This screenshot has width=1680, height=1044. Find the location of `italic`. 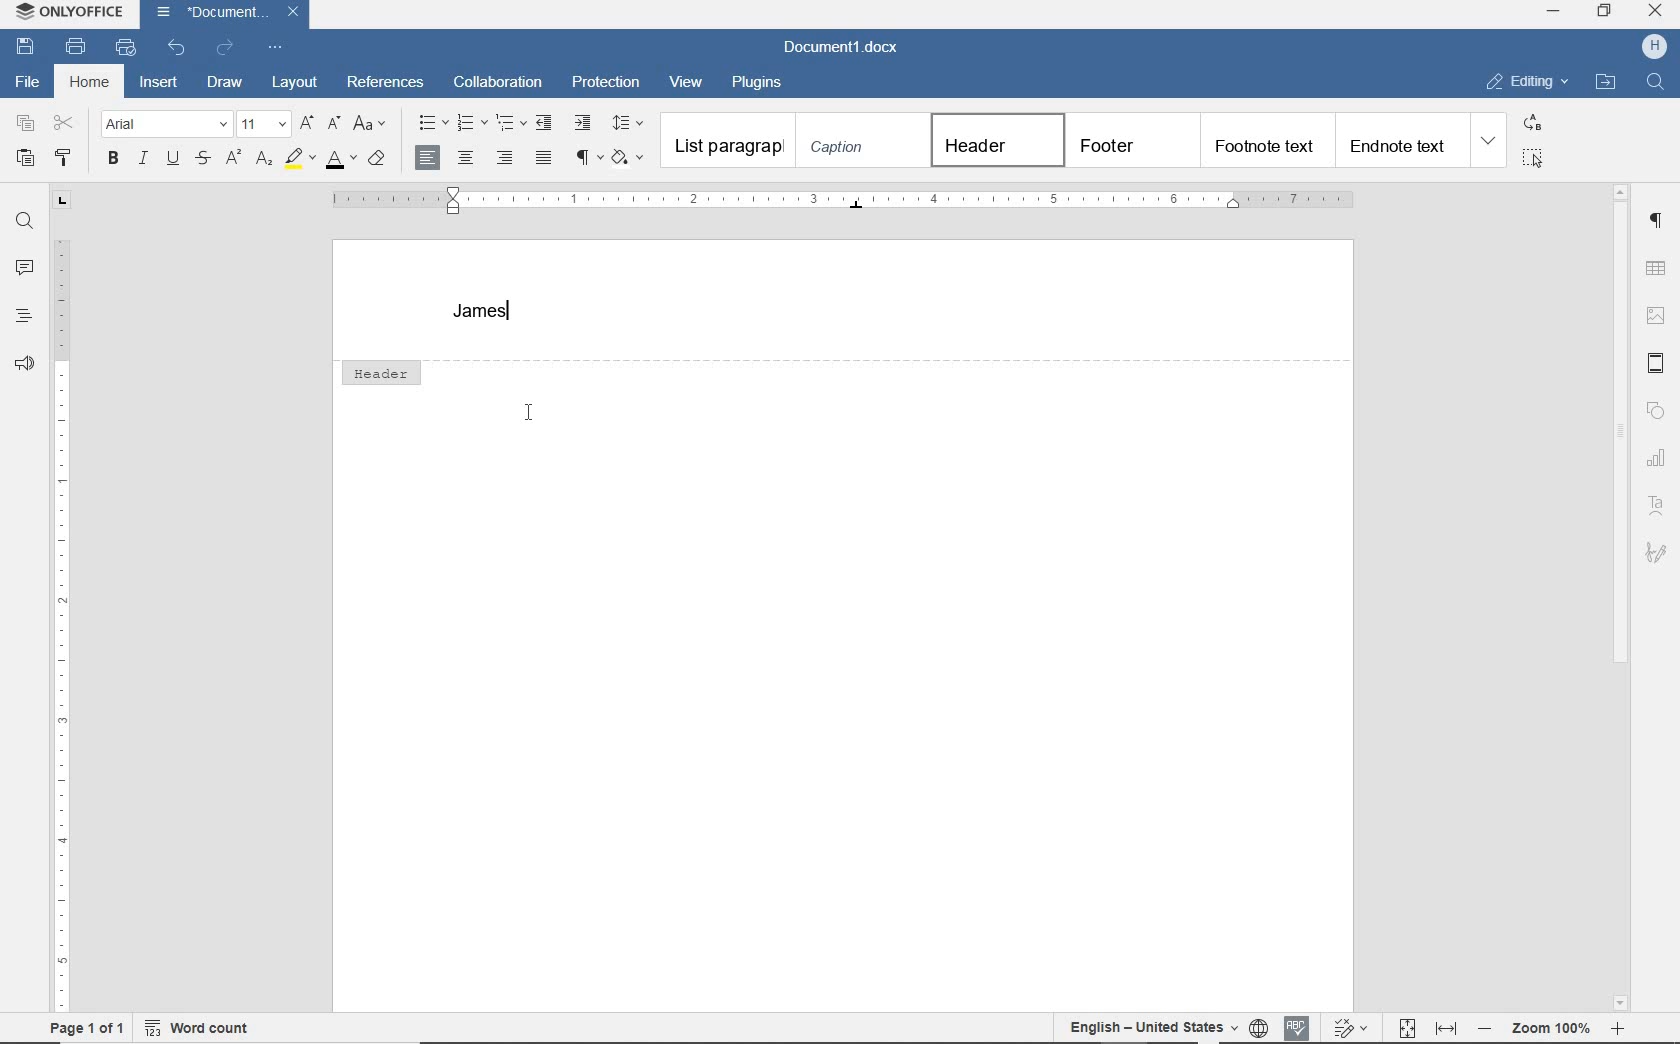

italic is located at coordinates (142, 160).